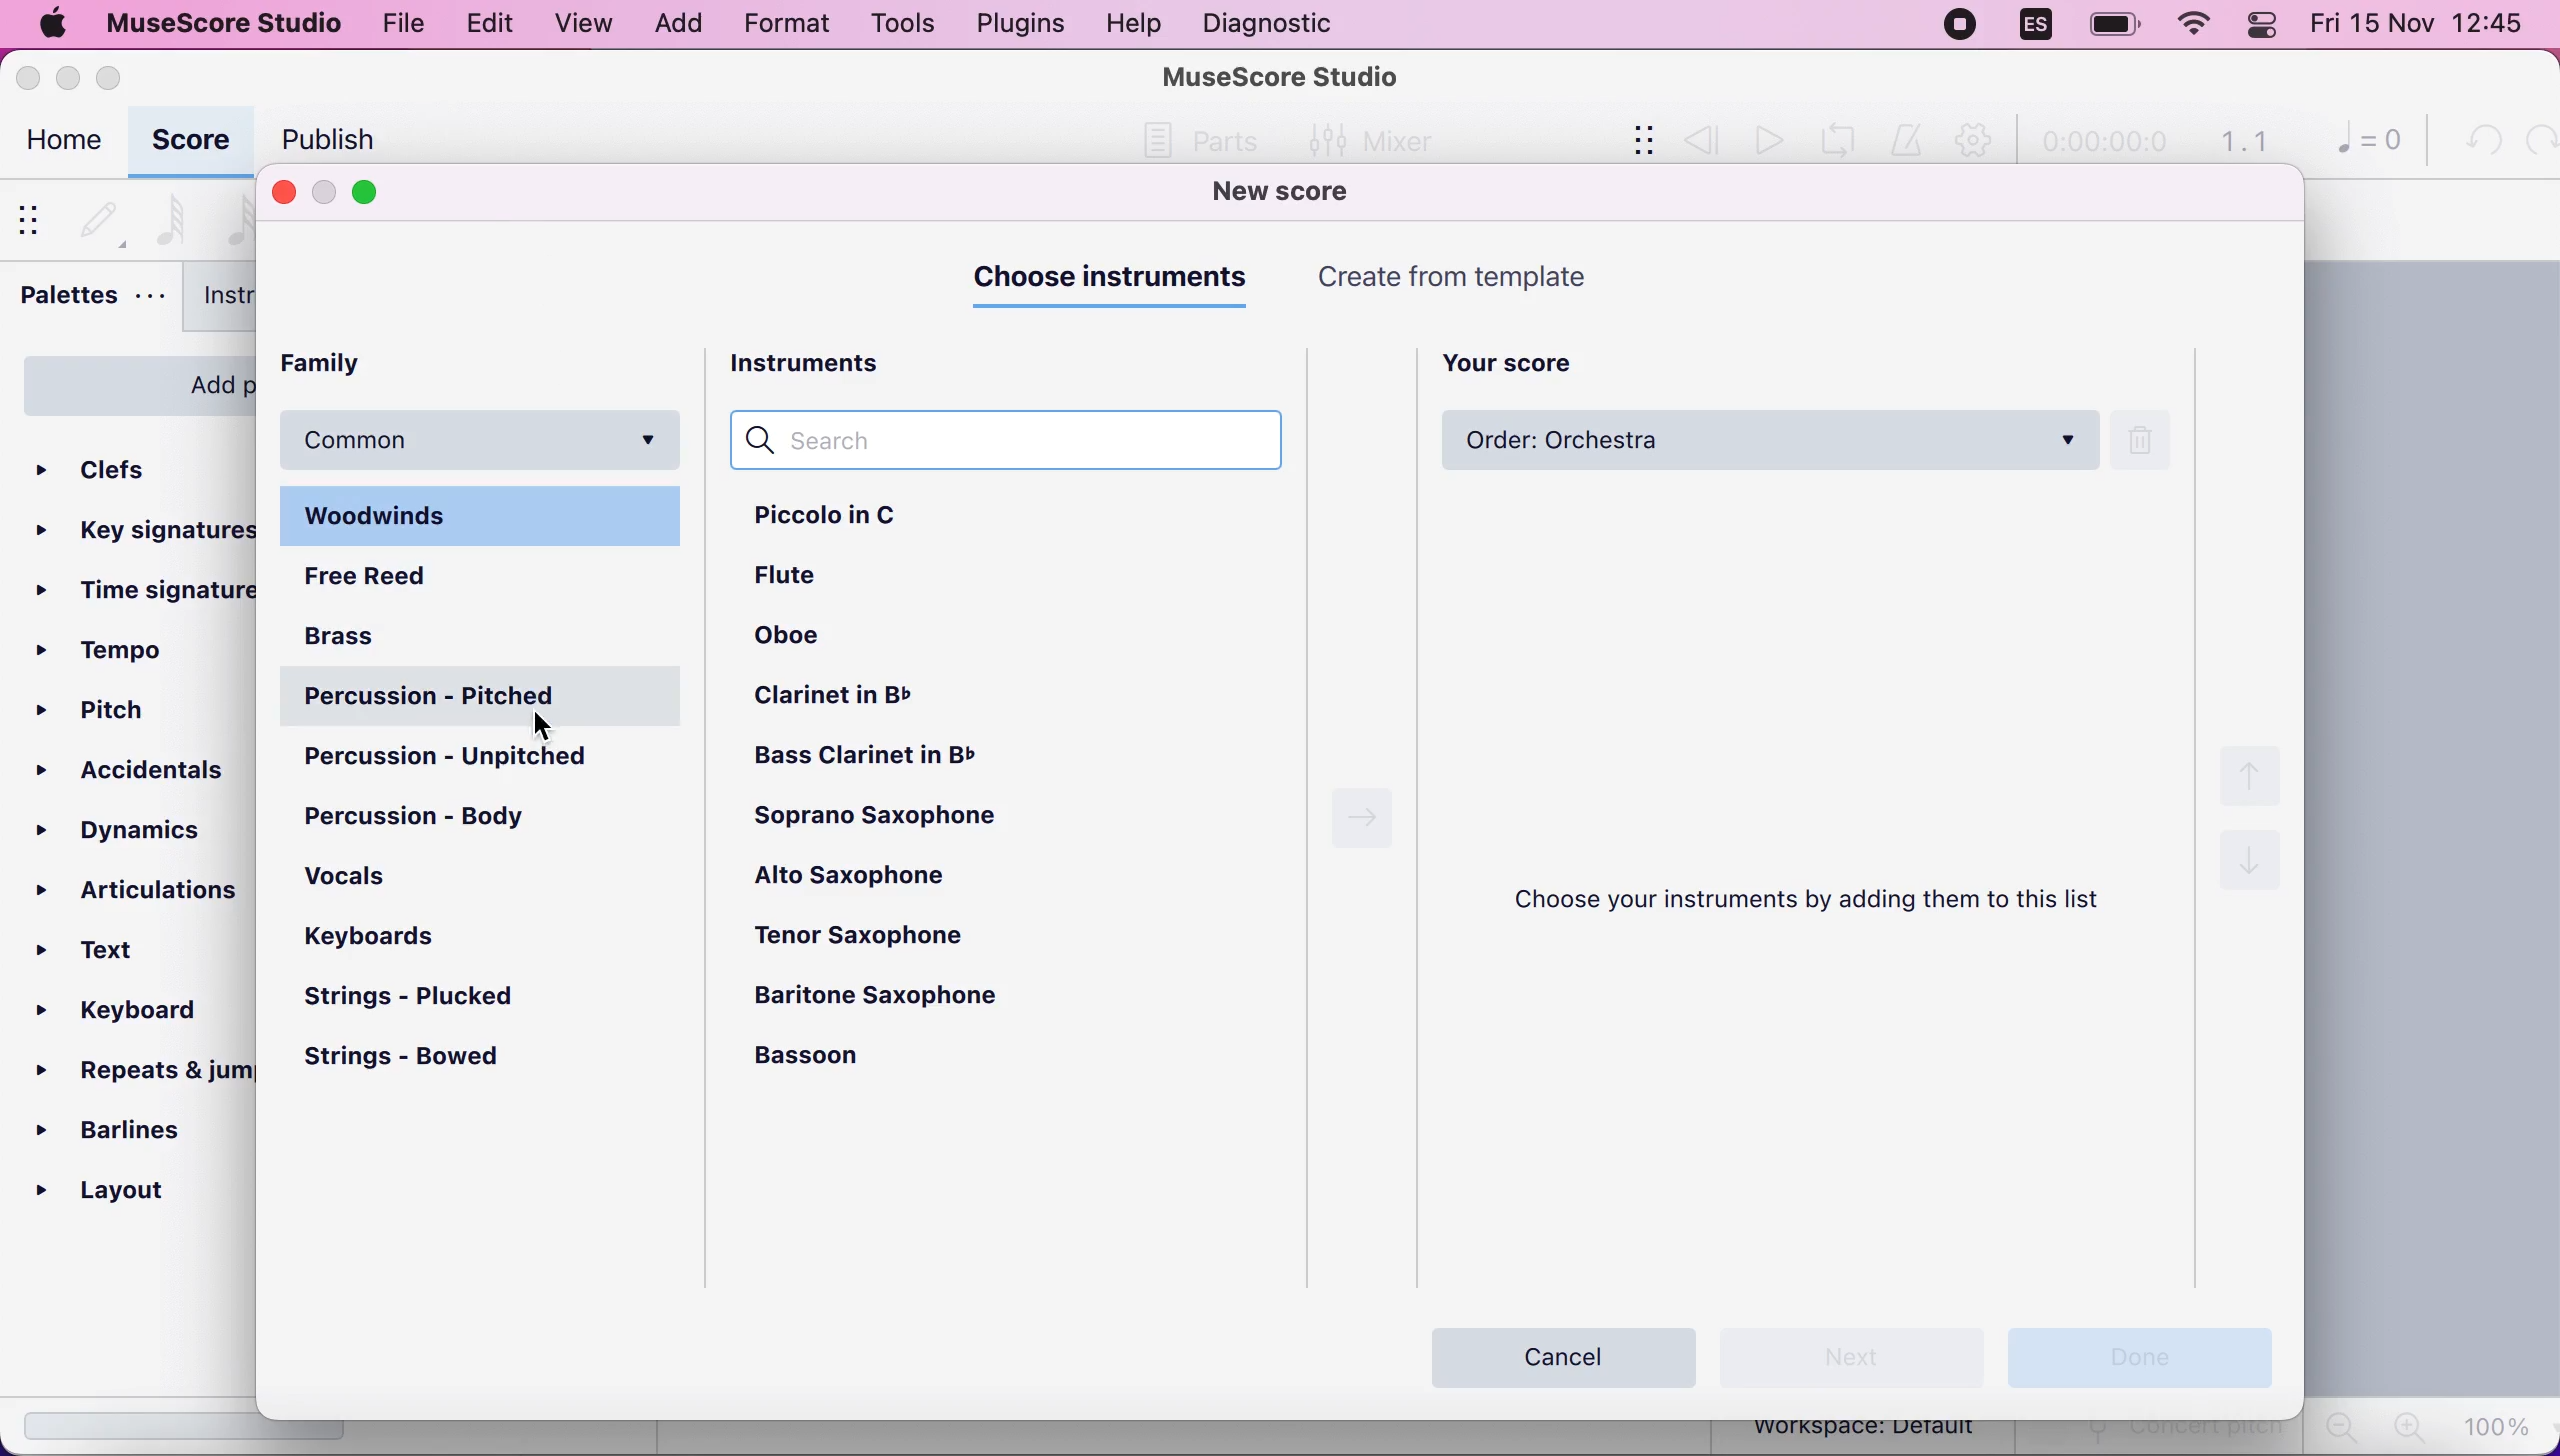  Describe the element at coordinates (1822, 903) in the screenshot. I see `choose your instruments by adding them to this list` at that location.